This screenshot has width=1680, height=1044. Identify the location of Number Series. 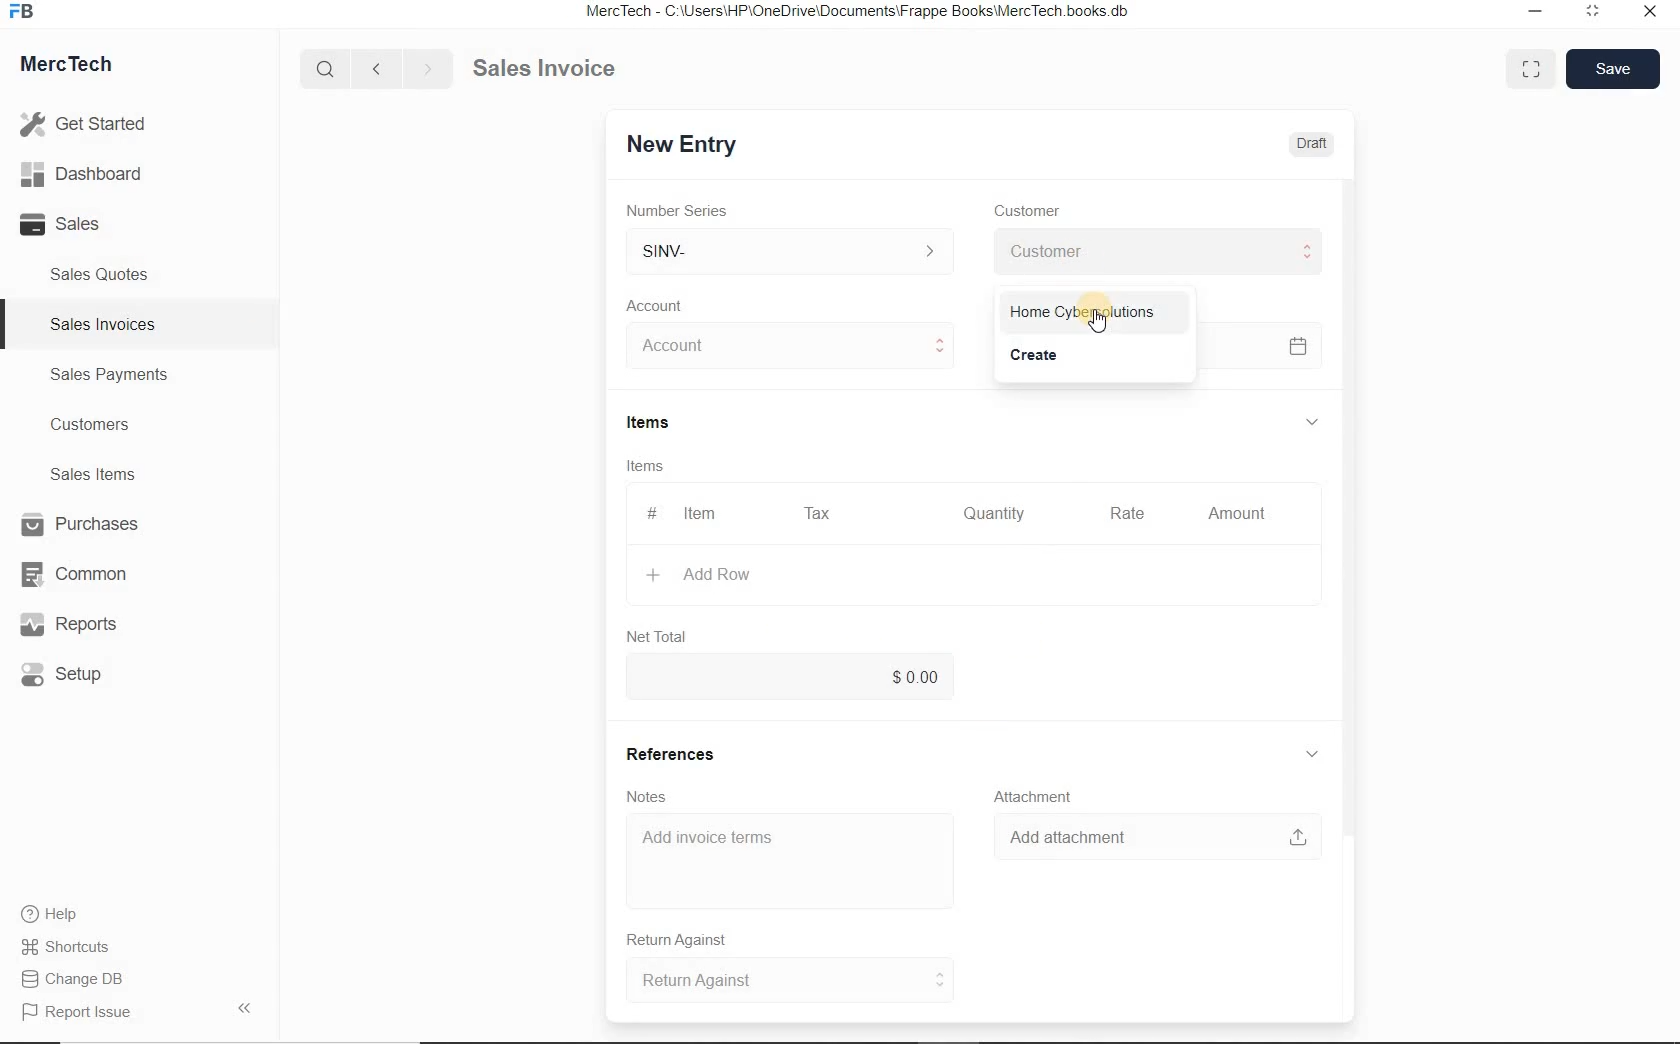
(683, 211).